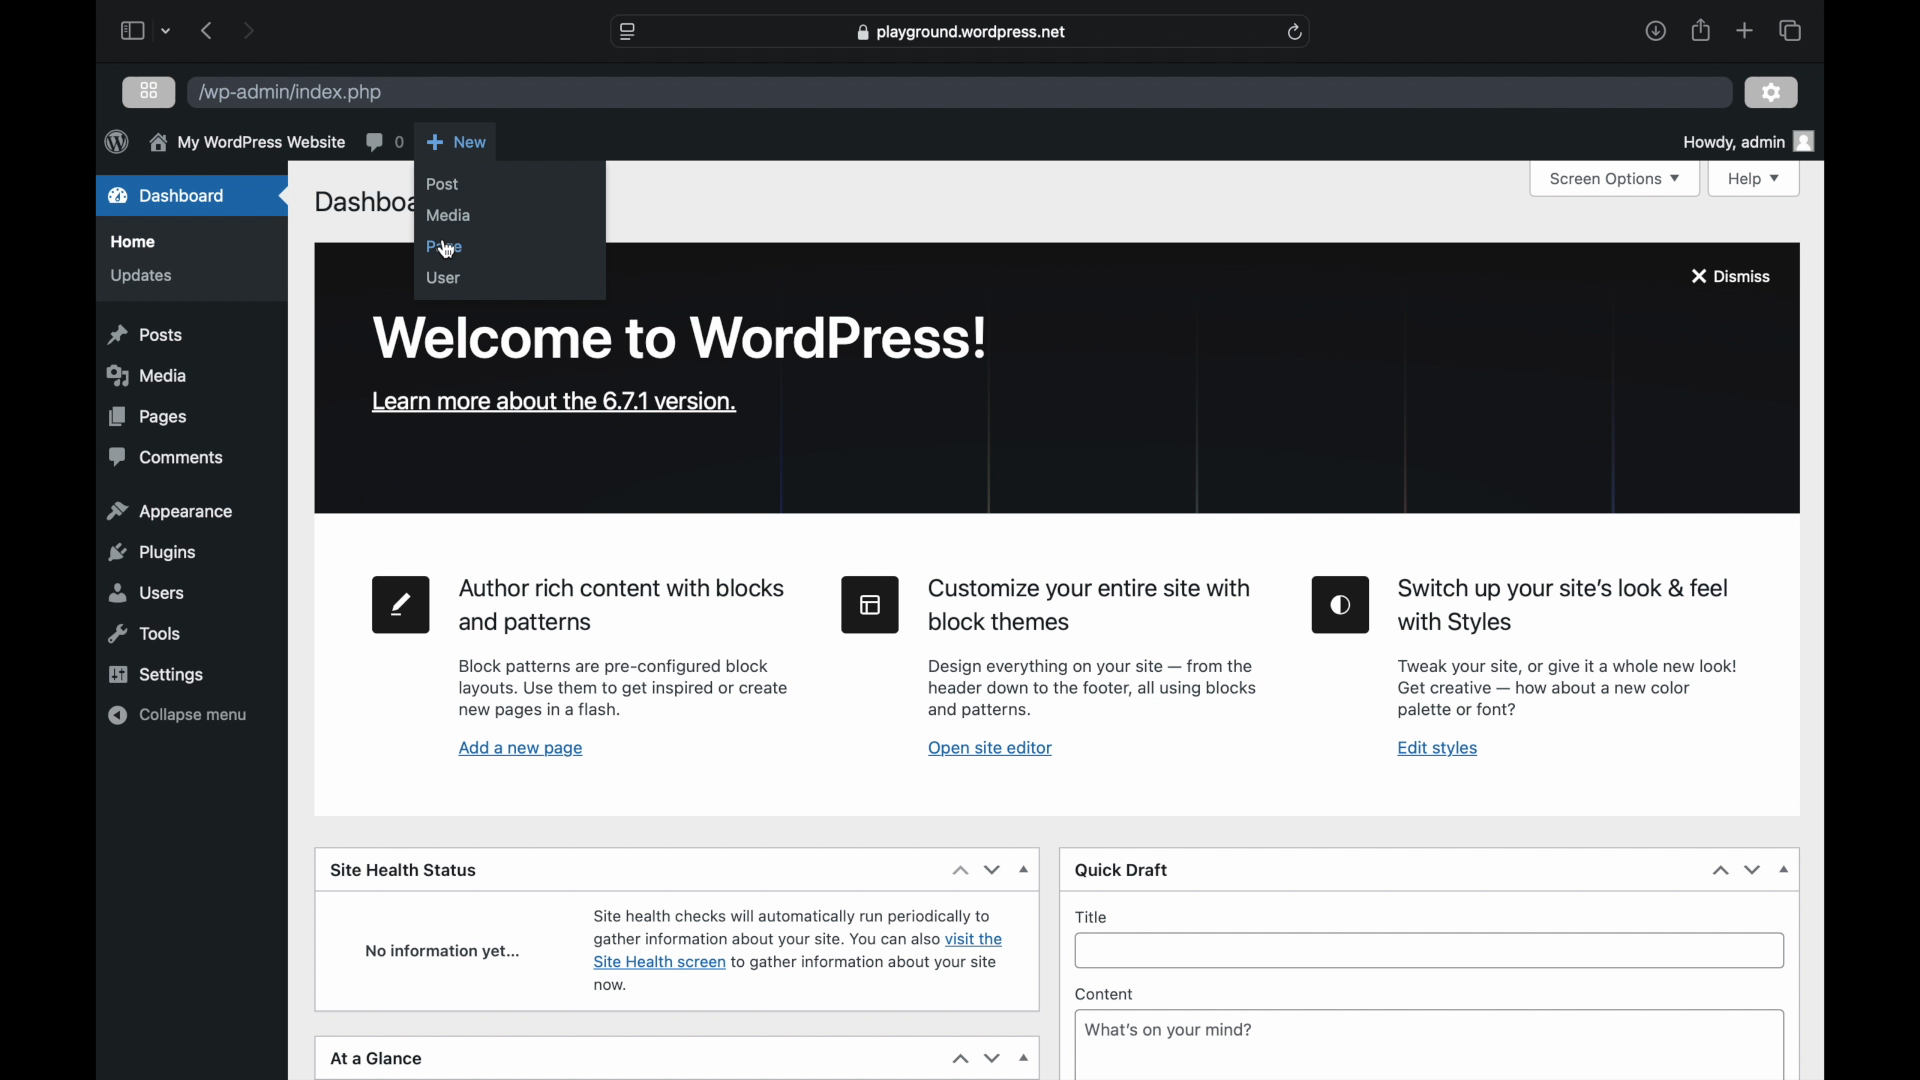  Describe the element at coordinates (148, 334) in the screenshot. I see `posts` at that location.